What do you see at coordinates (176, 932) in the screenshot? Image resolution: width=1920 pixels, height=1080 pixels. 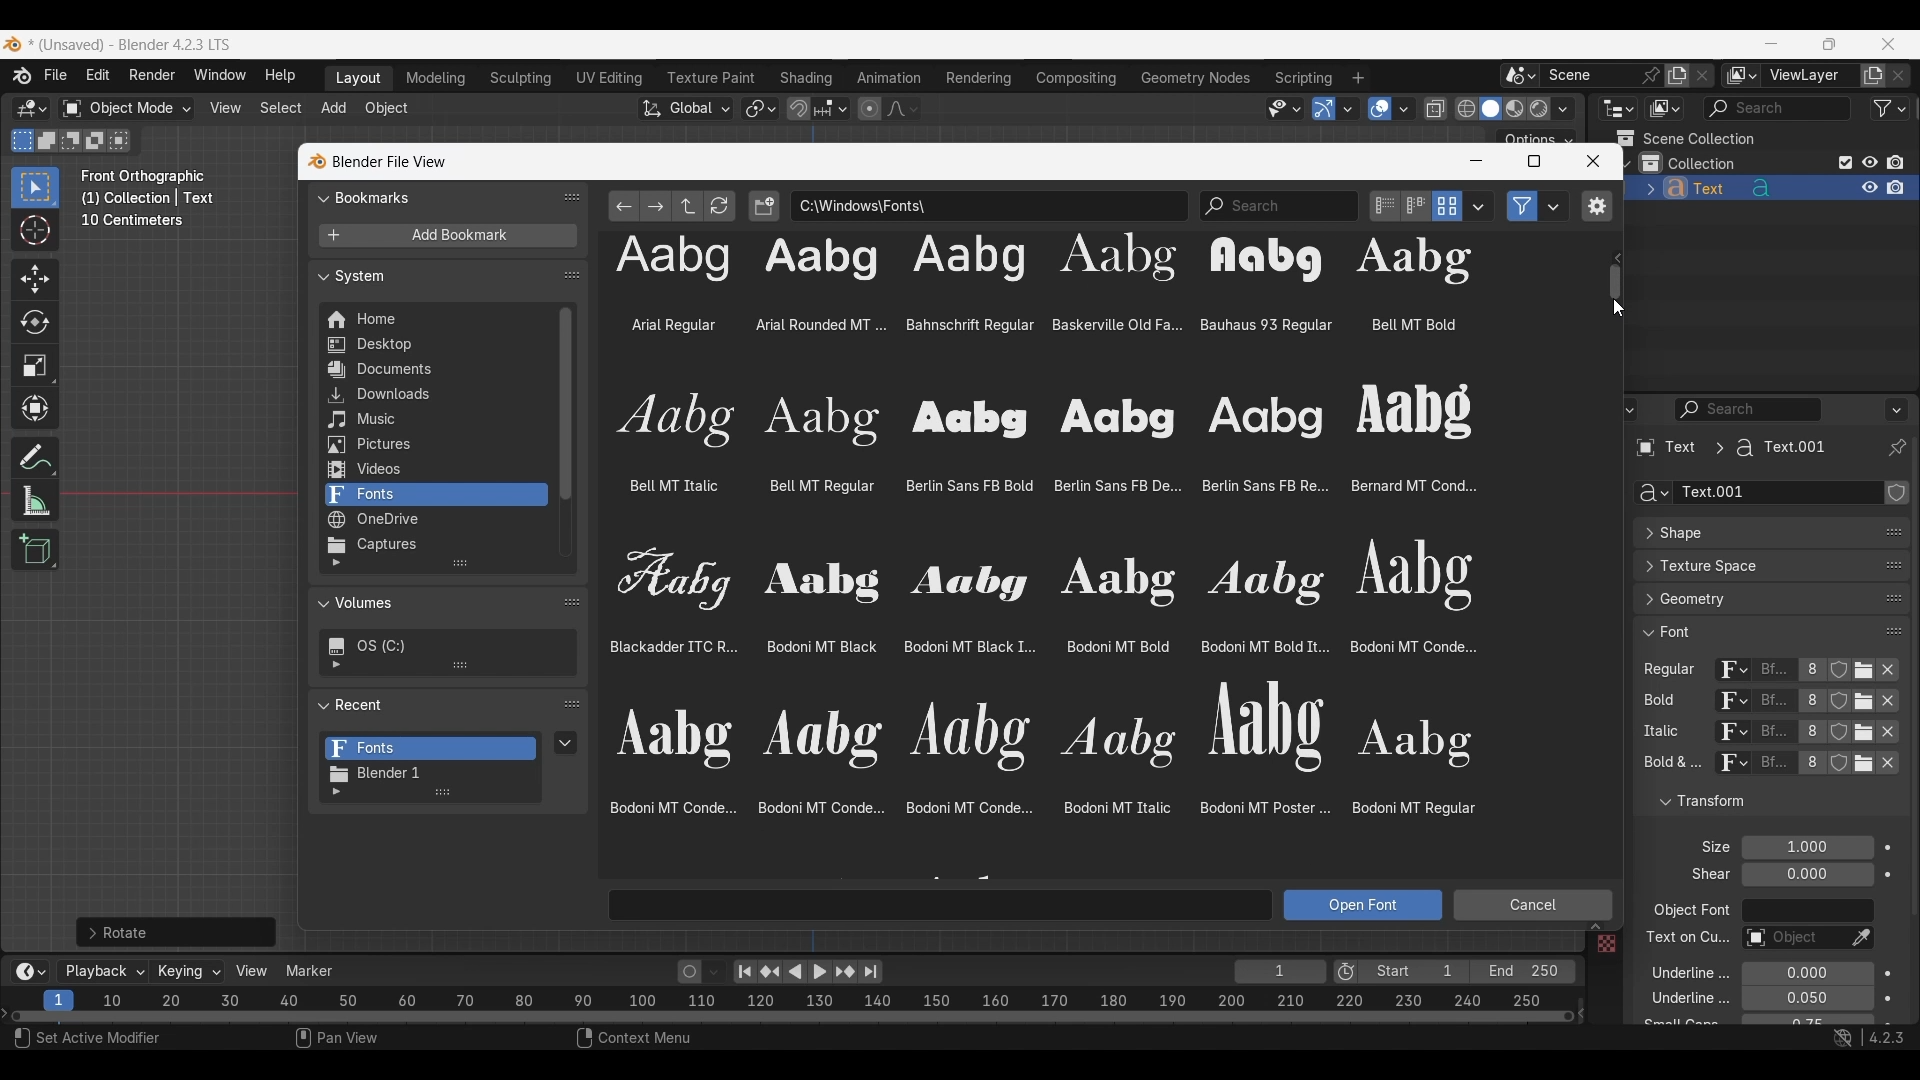 I see `For further rotation` at bounding box center [176, 932].